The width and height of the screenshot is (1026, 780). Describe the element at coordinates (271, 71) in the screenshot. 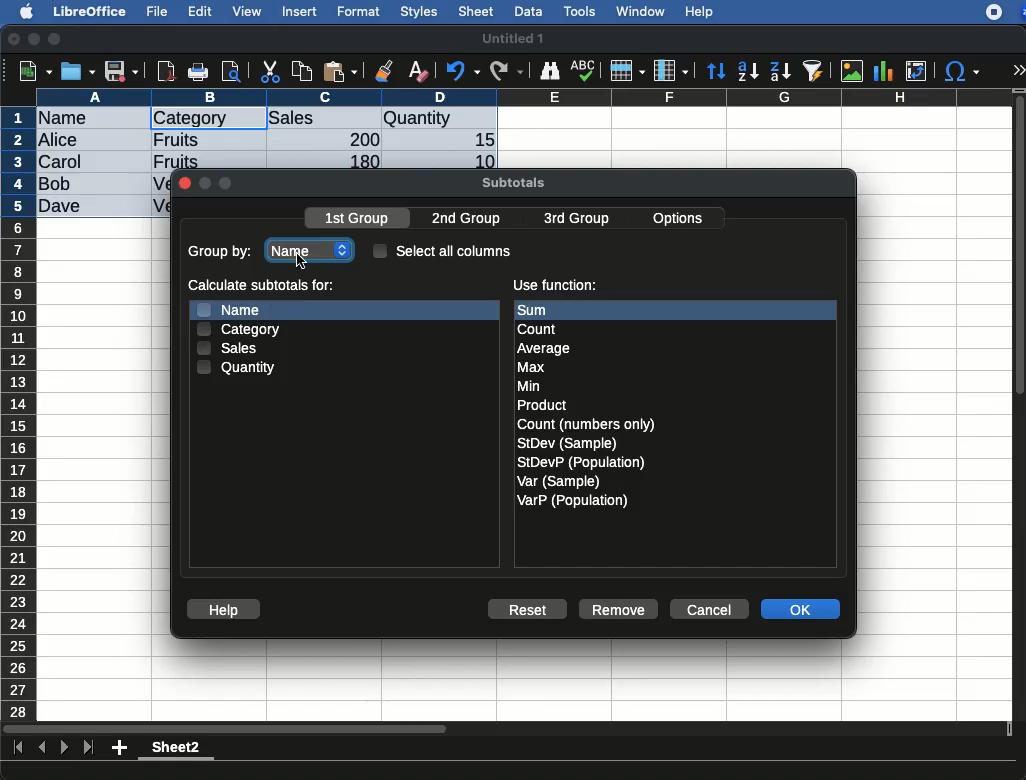

I see `cut` at that location.